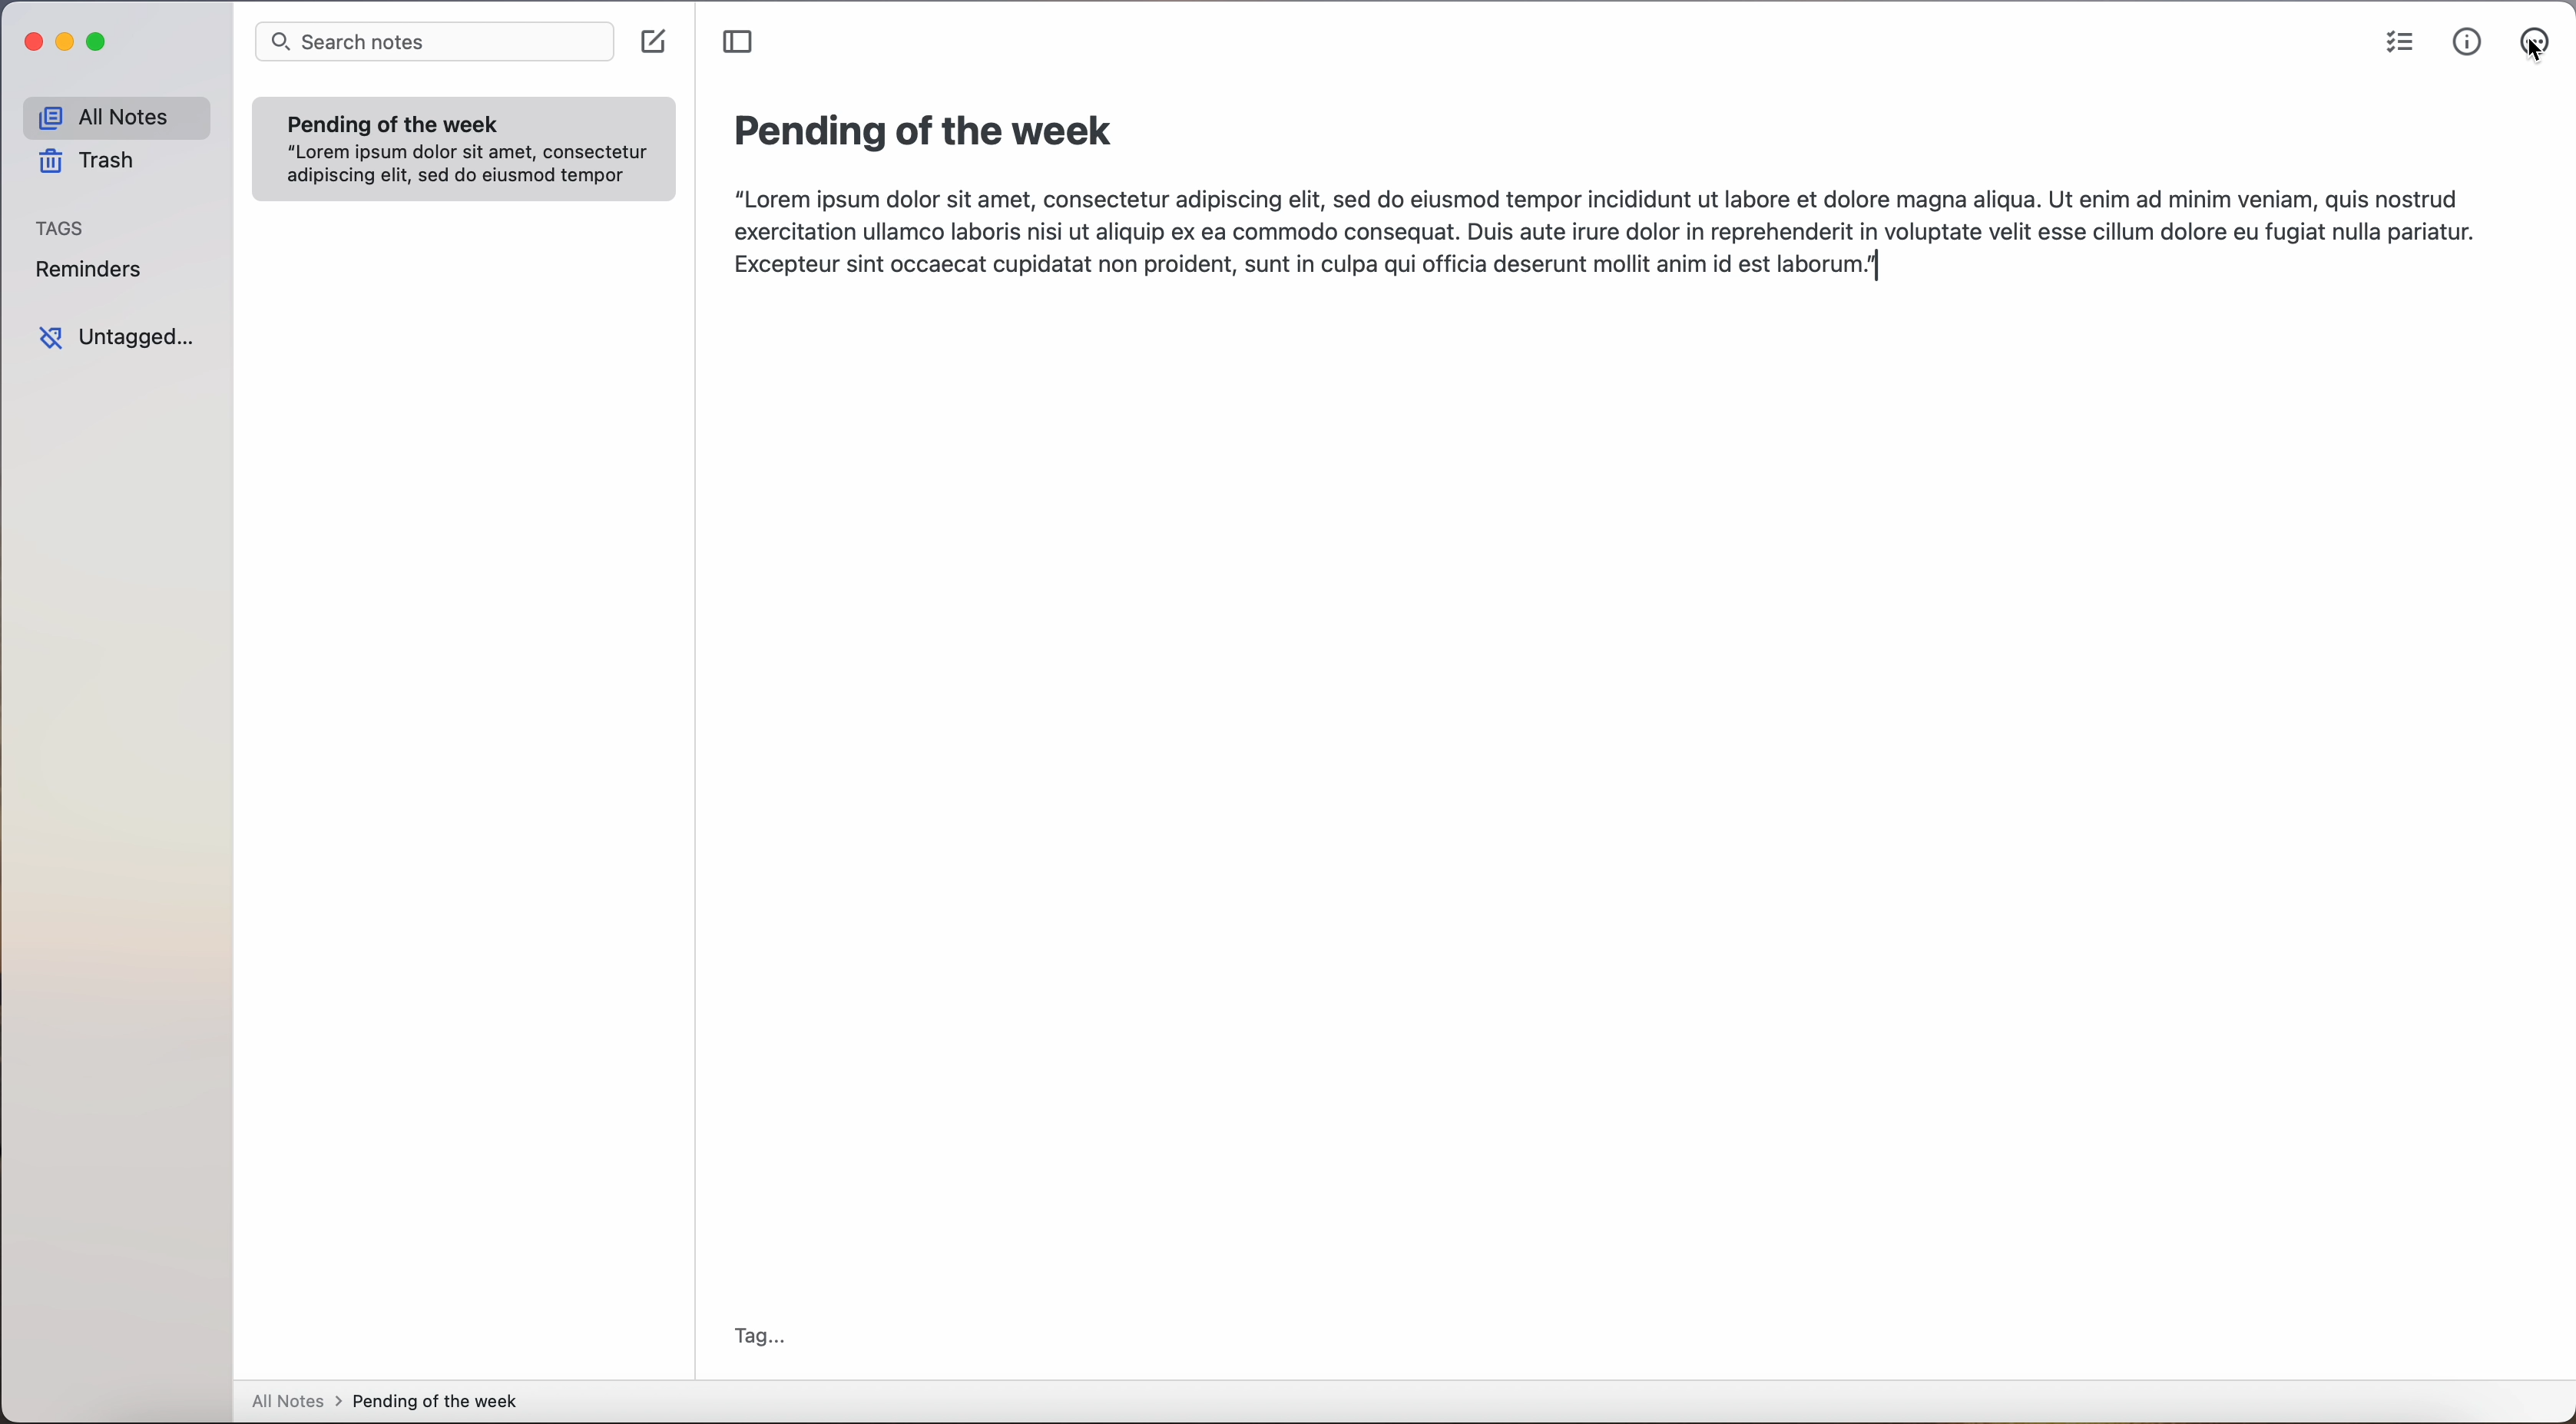  What do you see at coordinates (59, 227) in the screenshot?
I see `tags` at bounding box center [59, 227].